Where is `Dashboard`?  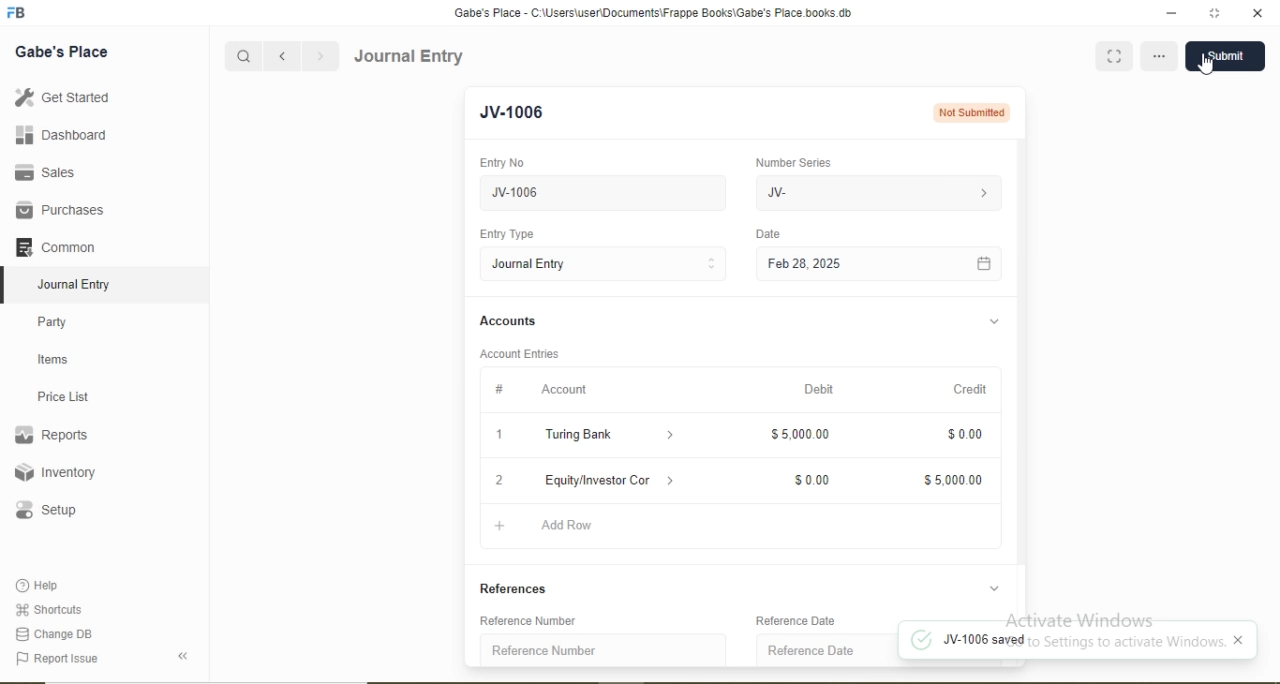
Dashboard is located at coordinates (62, 134).